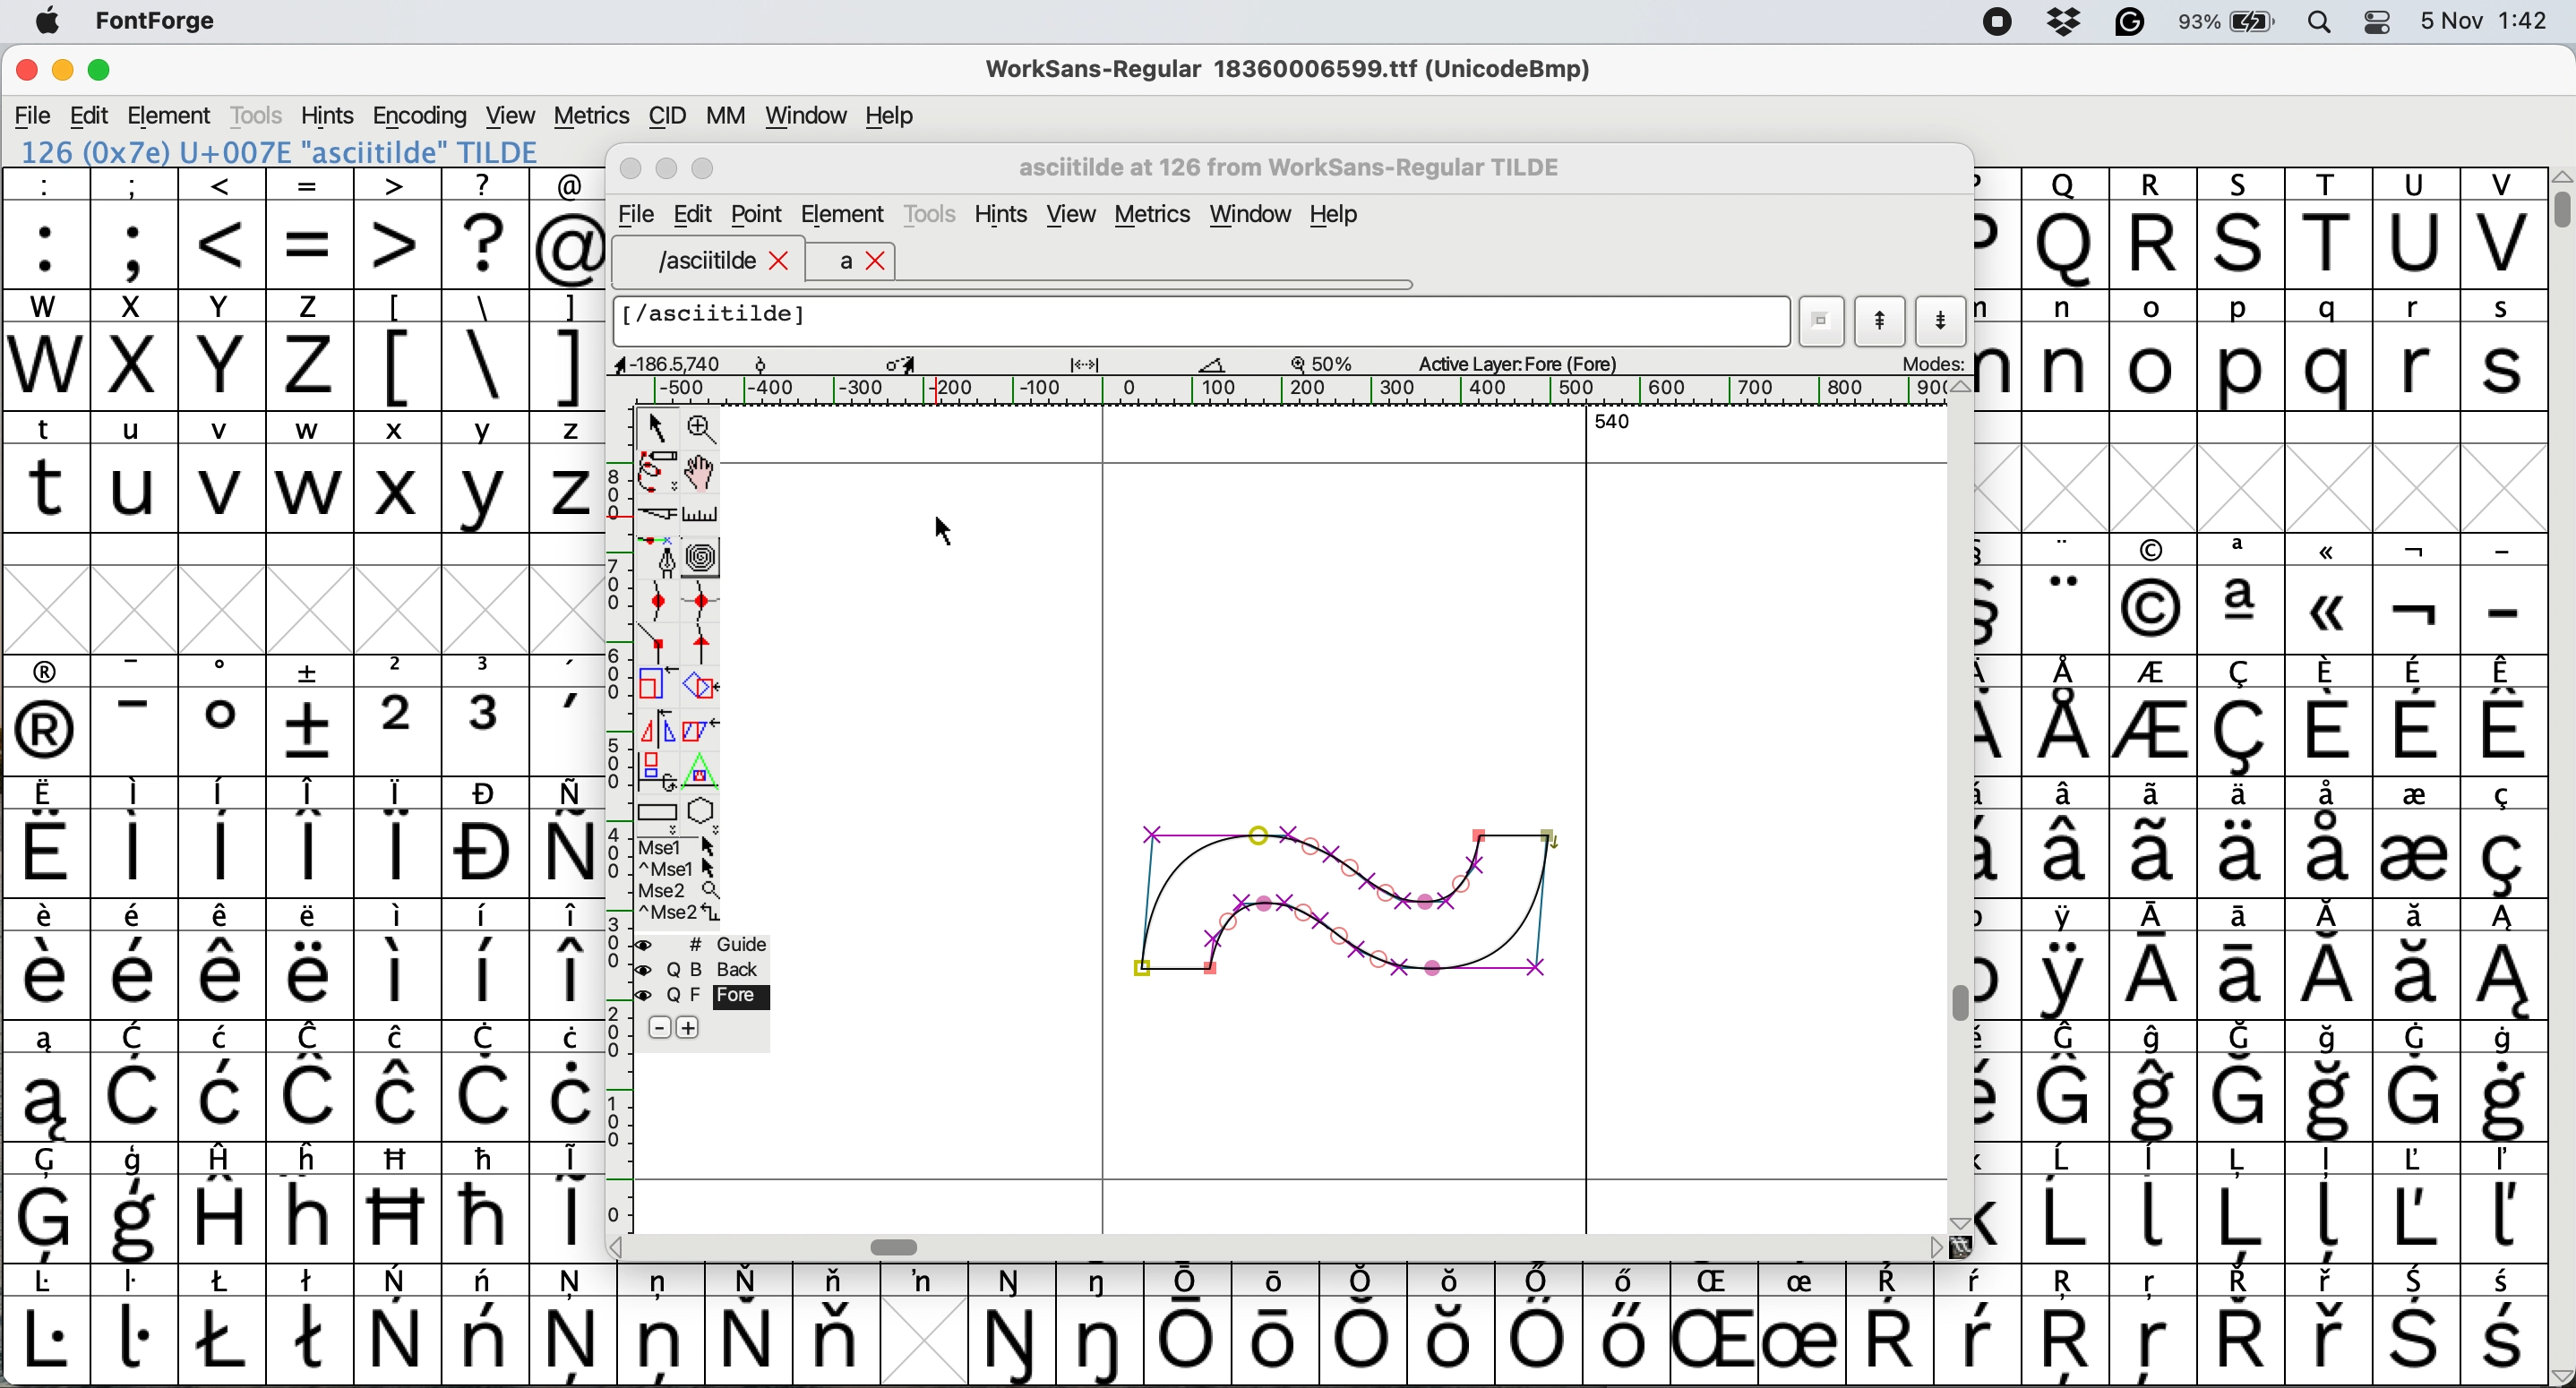  Describe the element at coordinates (2067, 595) in the screenshot. I see `symbol` at that location.